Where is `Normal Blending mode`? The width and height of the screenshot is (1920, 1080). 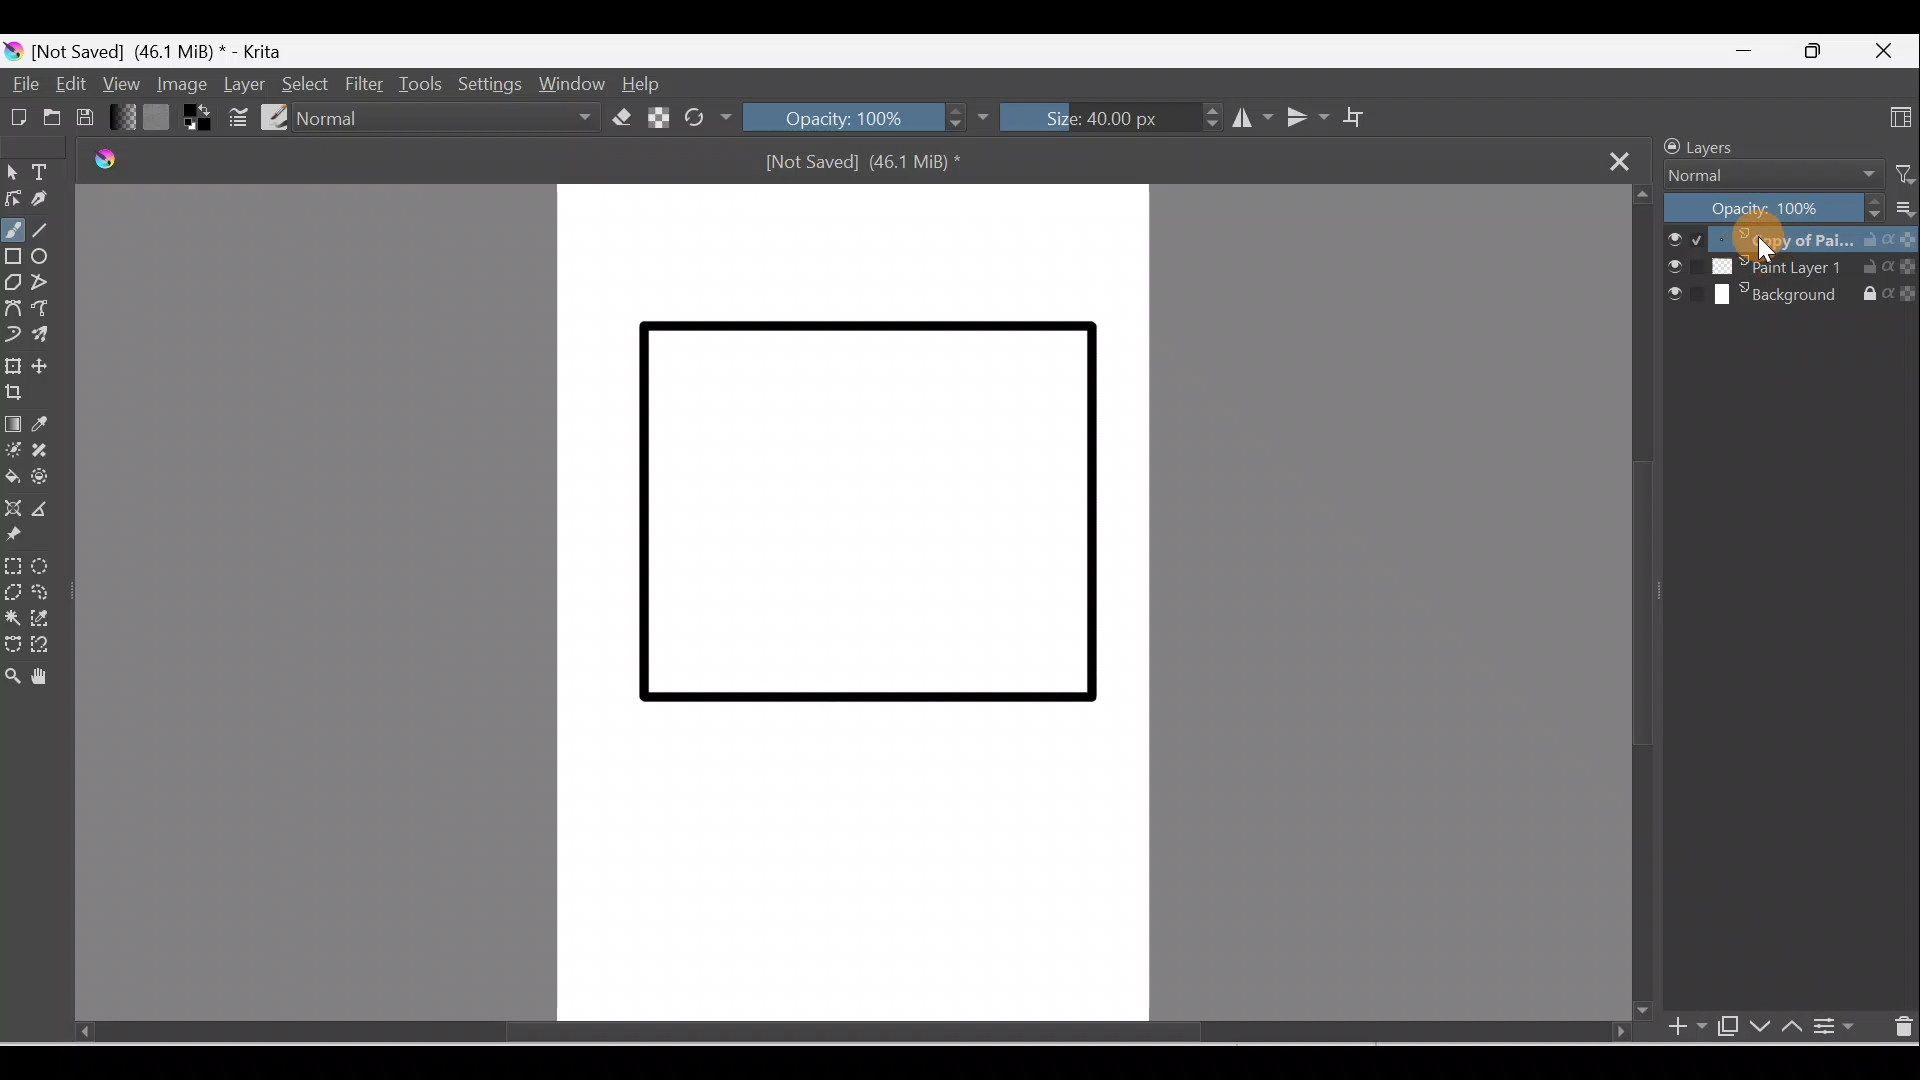 Normal Blending mode is located at coordinates (1763, 176).